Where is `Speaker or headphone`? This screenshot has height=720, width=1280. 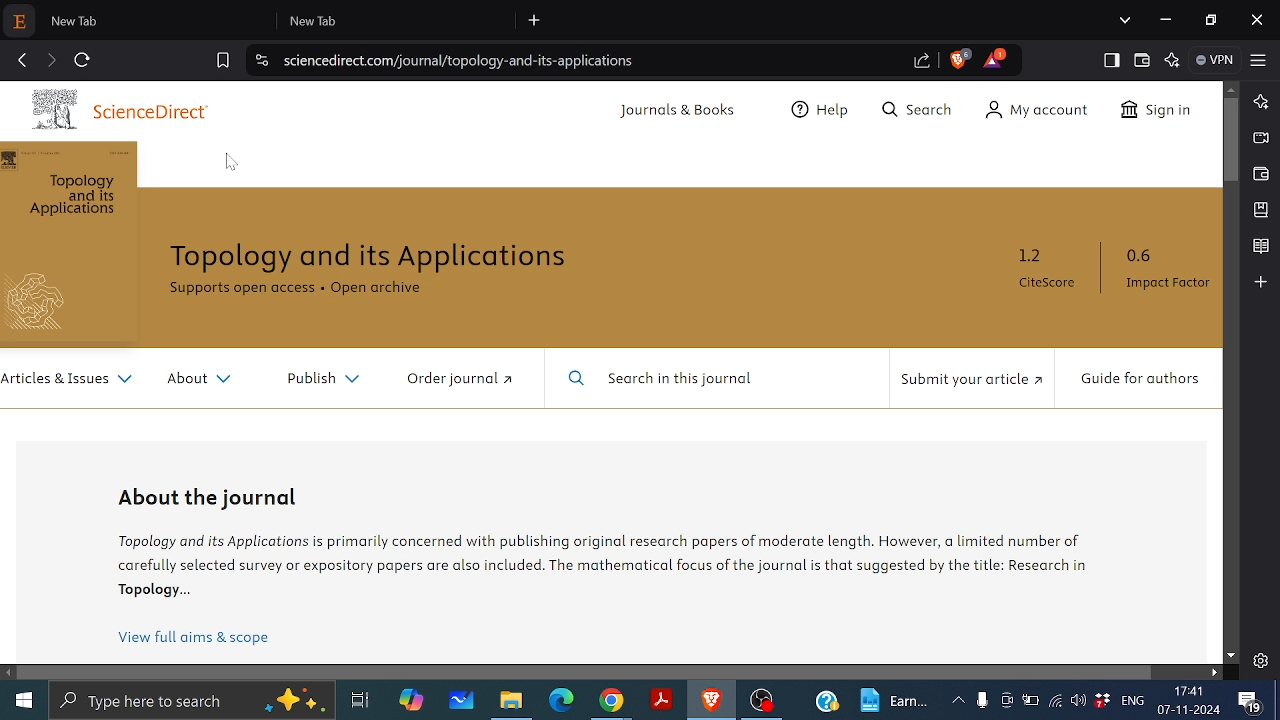
Speaker or headphone is located at coordinates (1079, 701).